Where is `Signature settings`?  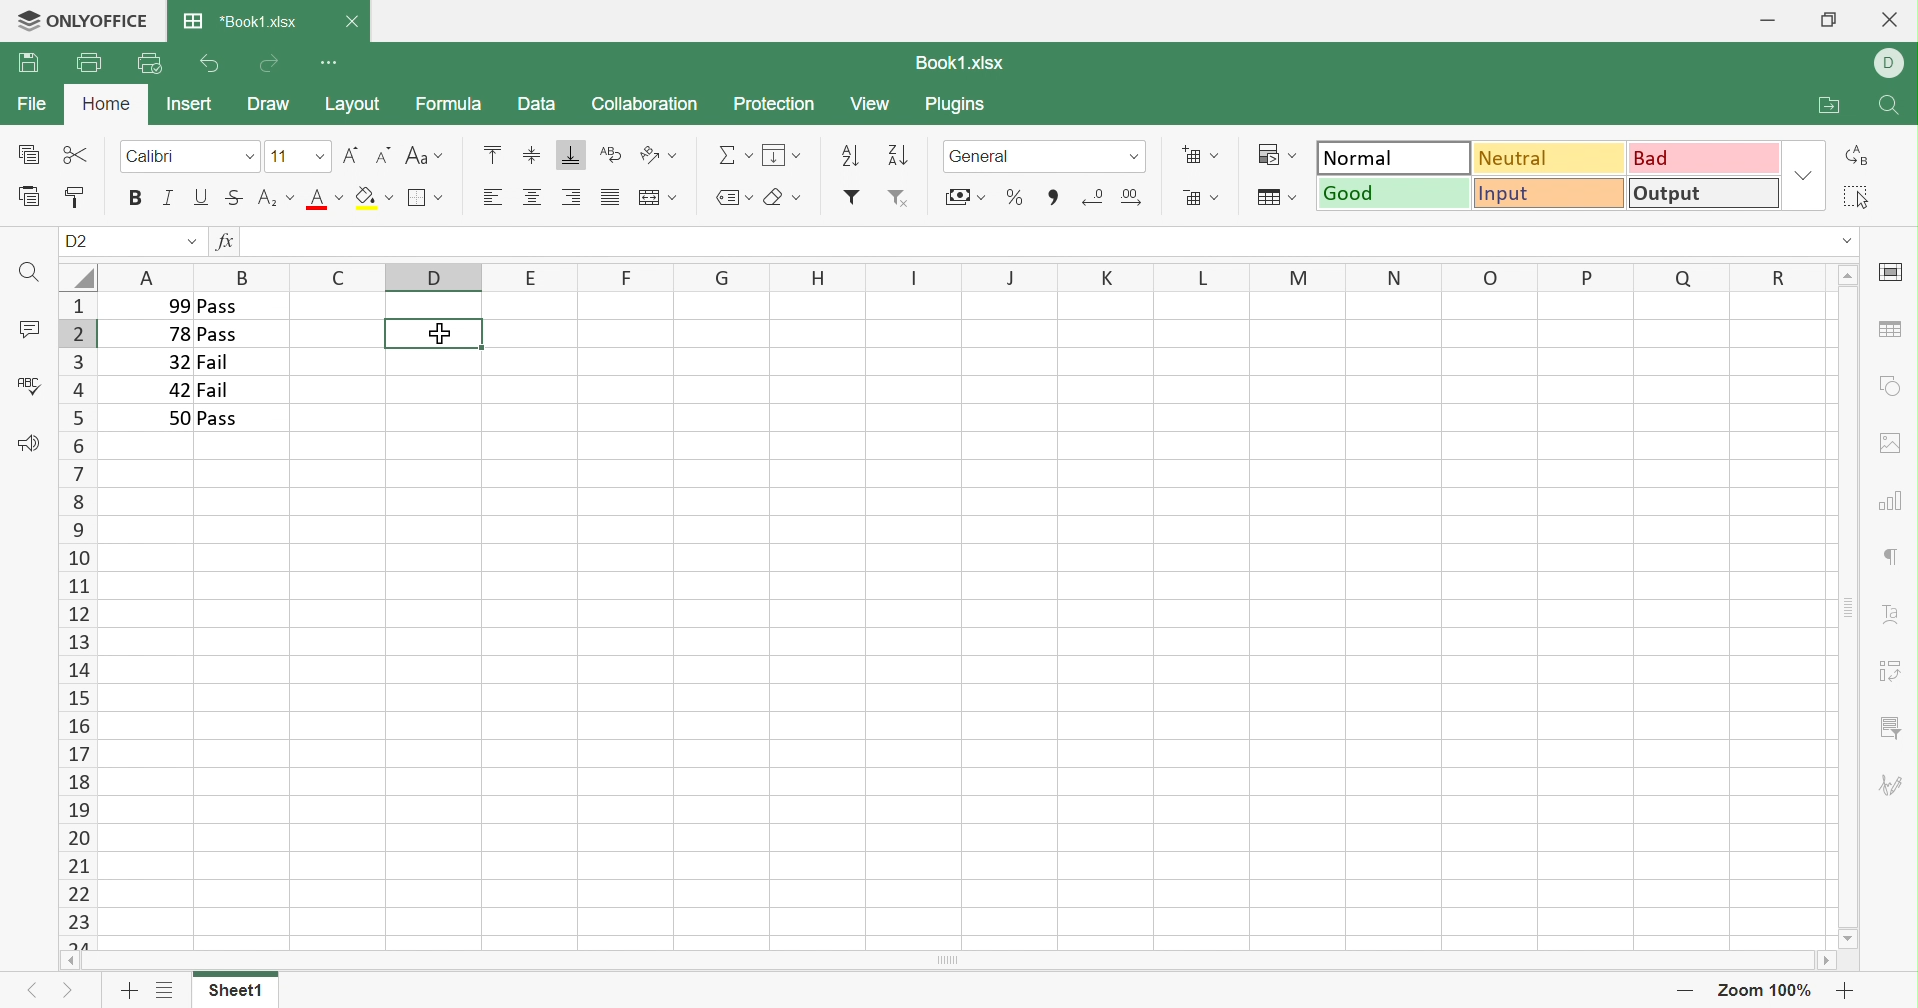
Signature settings is located at coordinates (1895, 784).